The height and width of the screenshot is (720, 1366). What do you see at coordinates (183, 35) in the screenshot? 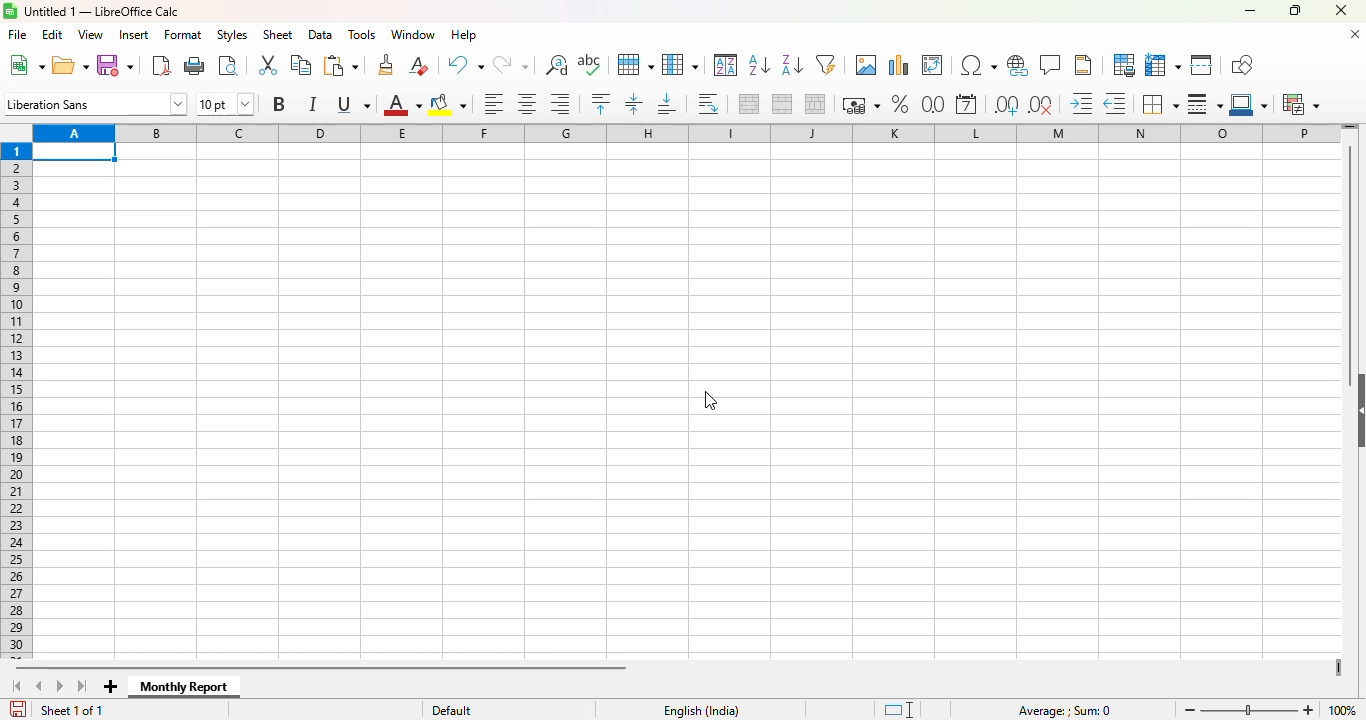
I see `format` at bounding box center [183, 35].